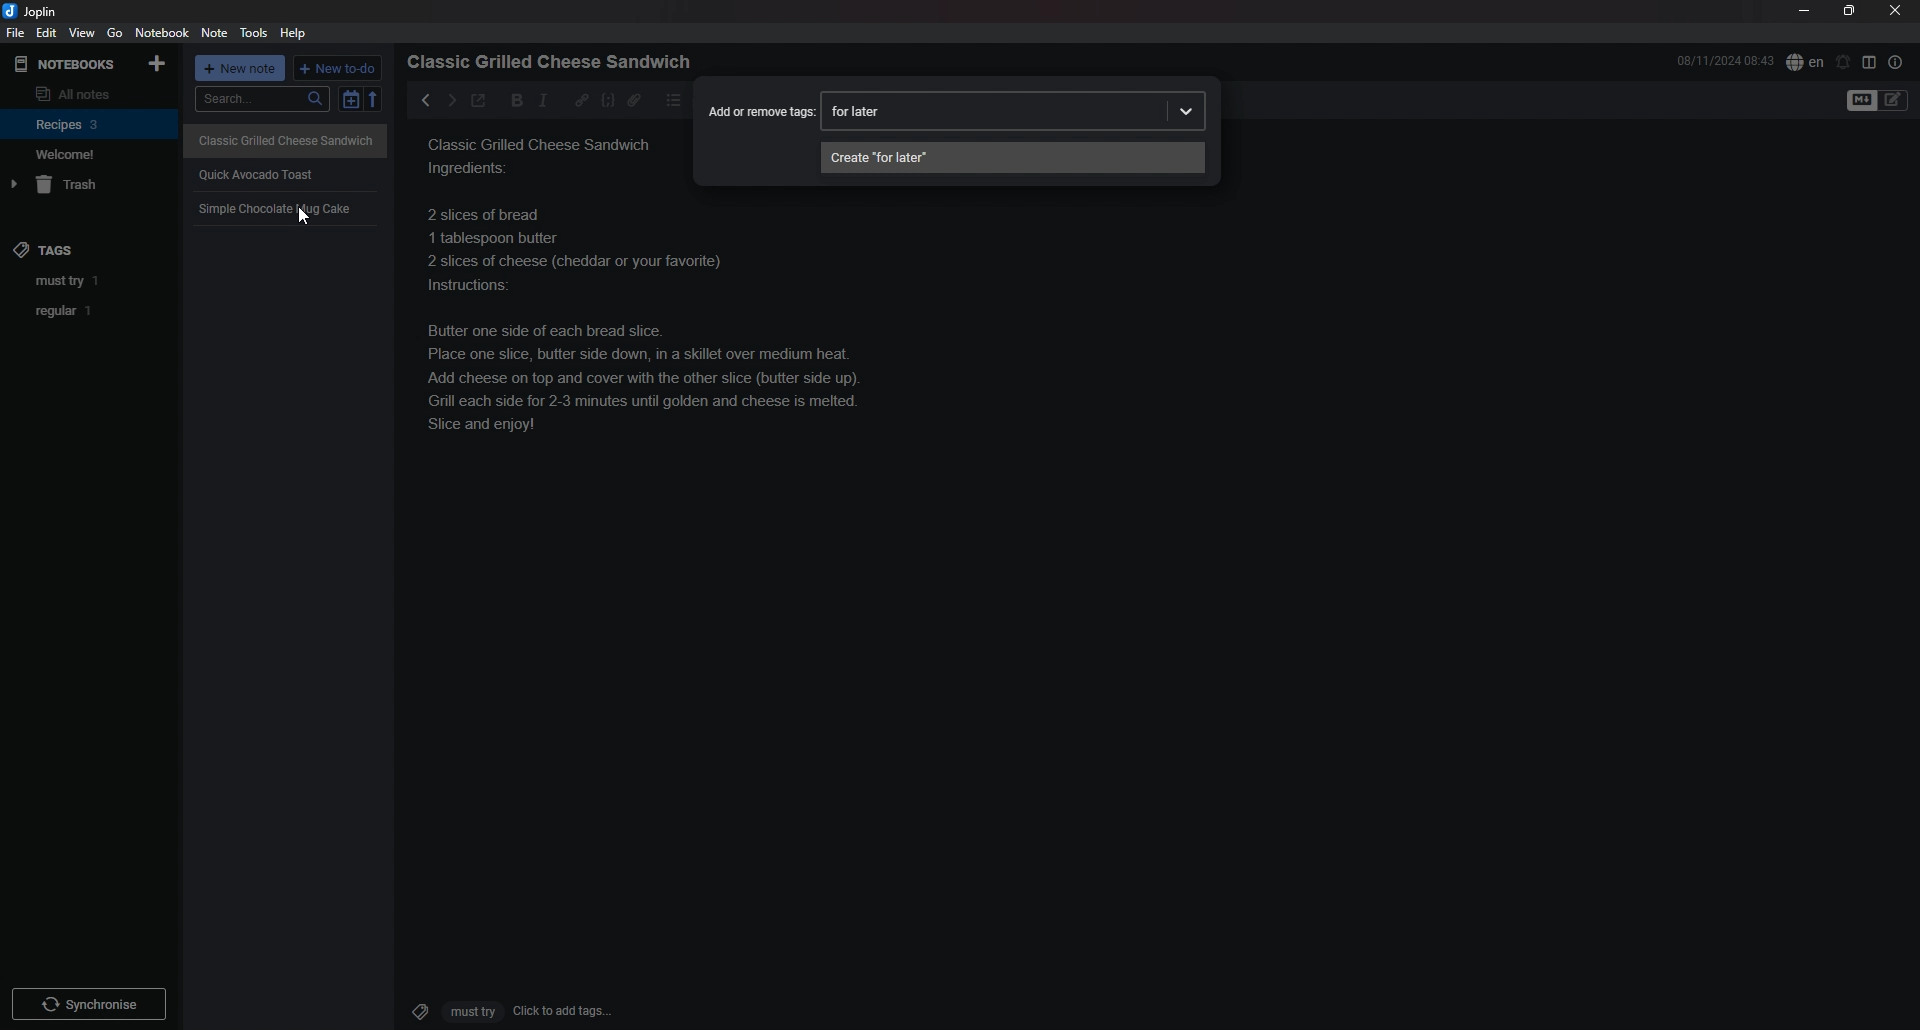 Image resolution: width=1920 pixels, height=1030 pixels. I want to click on recipe, so click(659, 327).